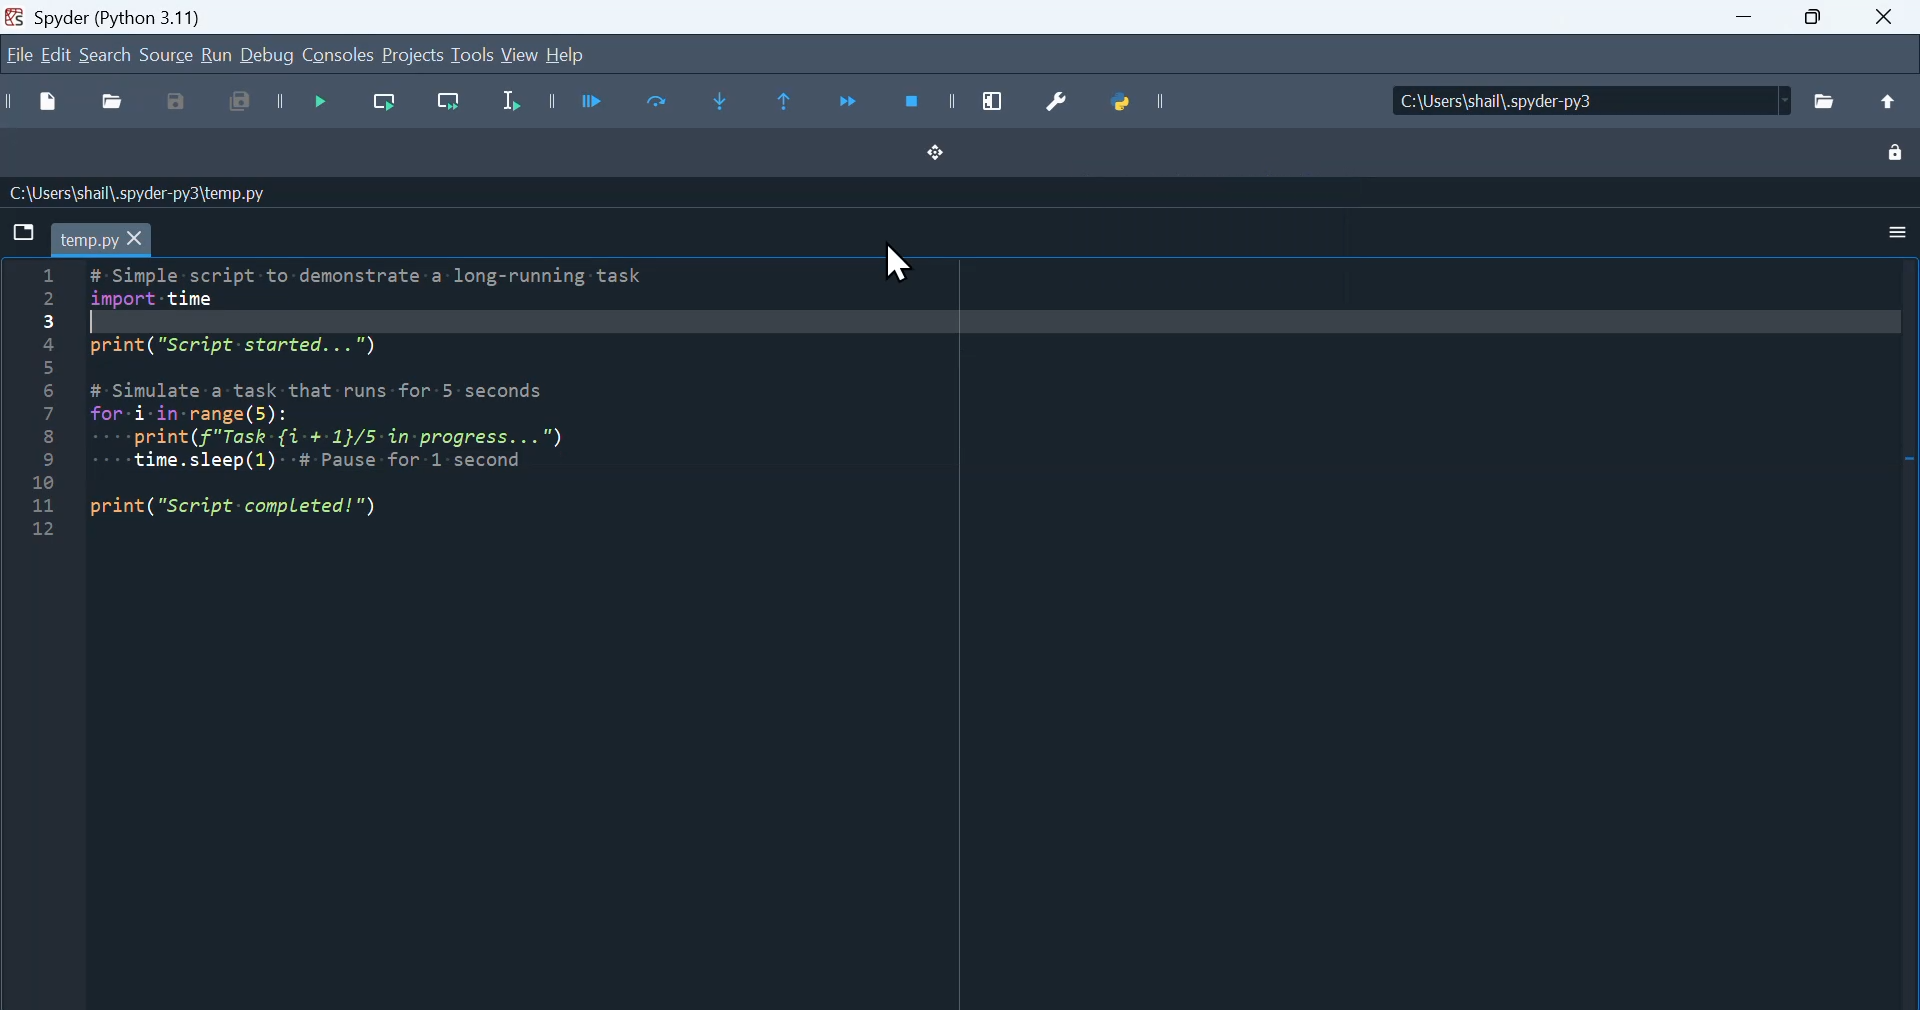  I want to click on , so click(1730, 20).